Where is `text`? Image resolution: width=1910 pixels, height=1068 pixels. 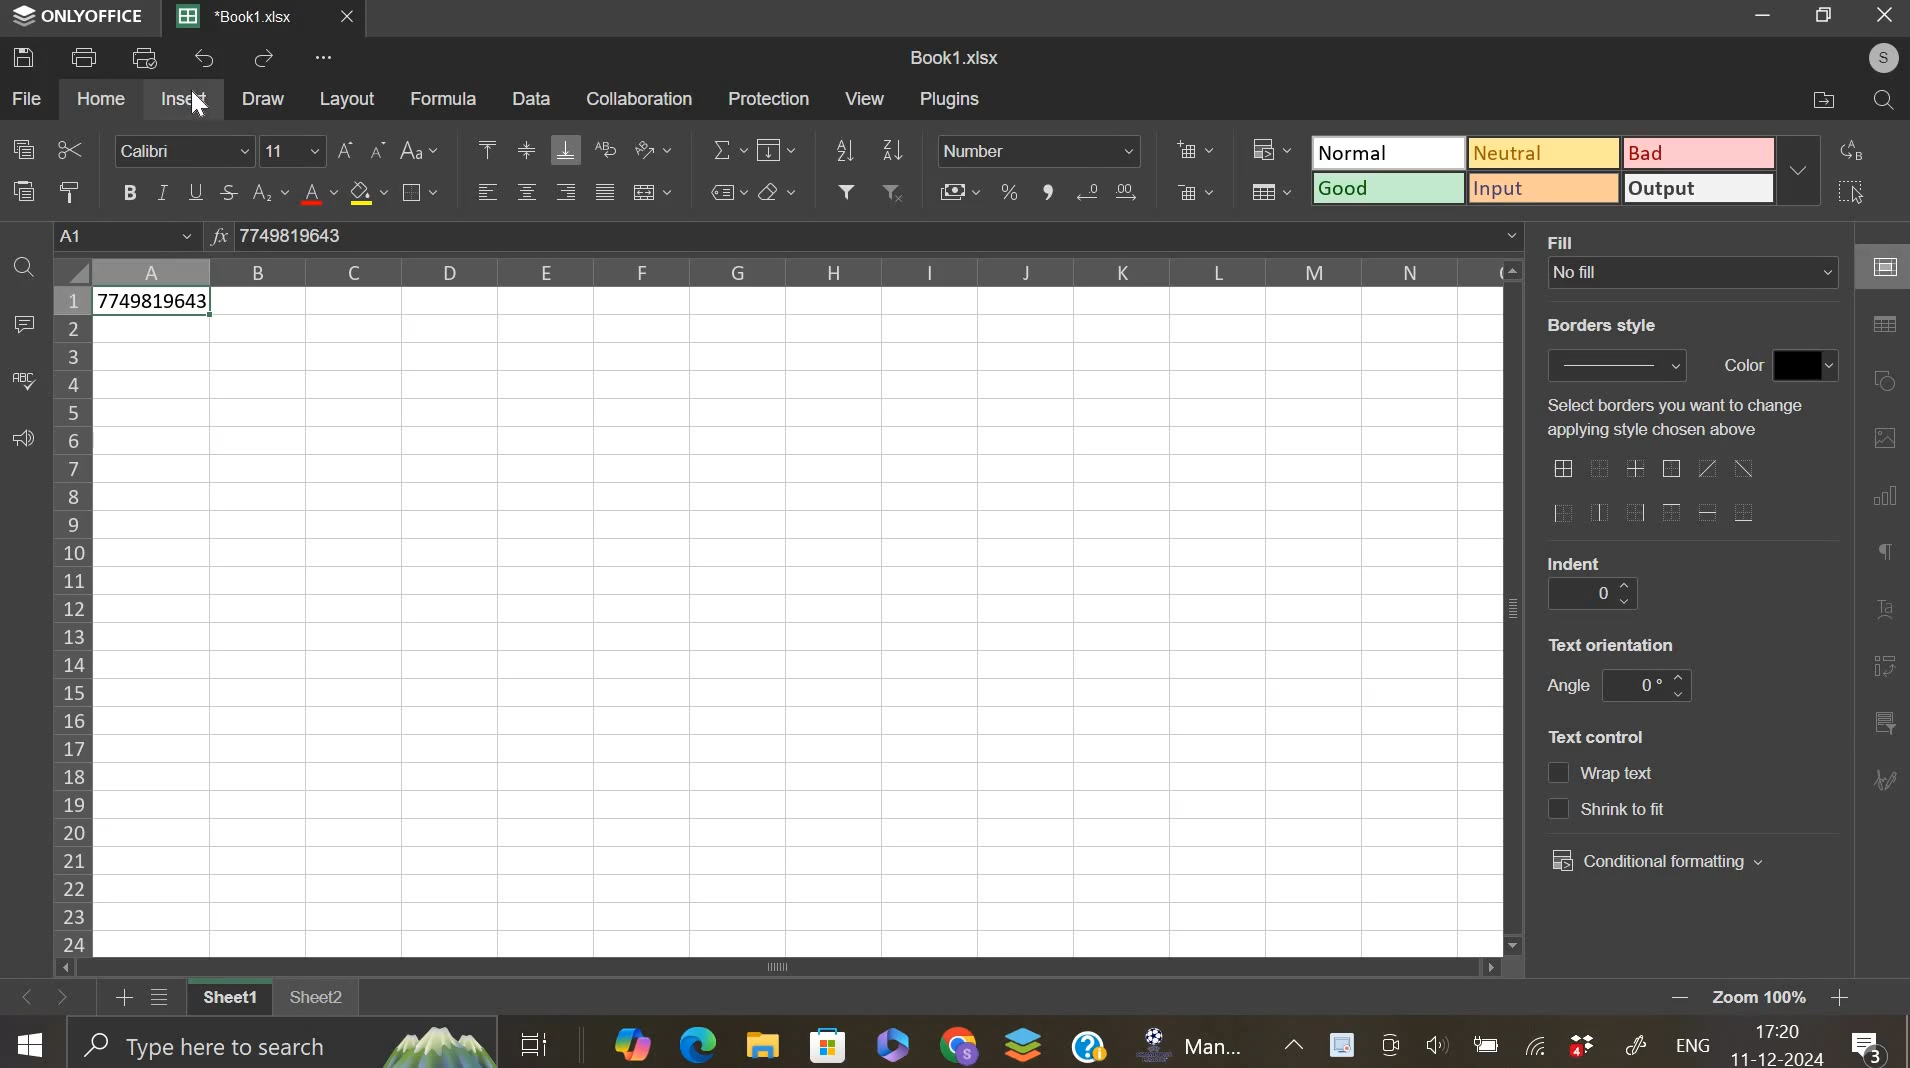 text is located at coordinates (1569, 240).